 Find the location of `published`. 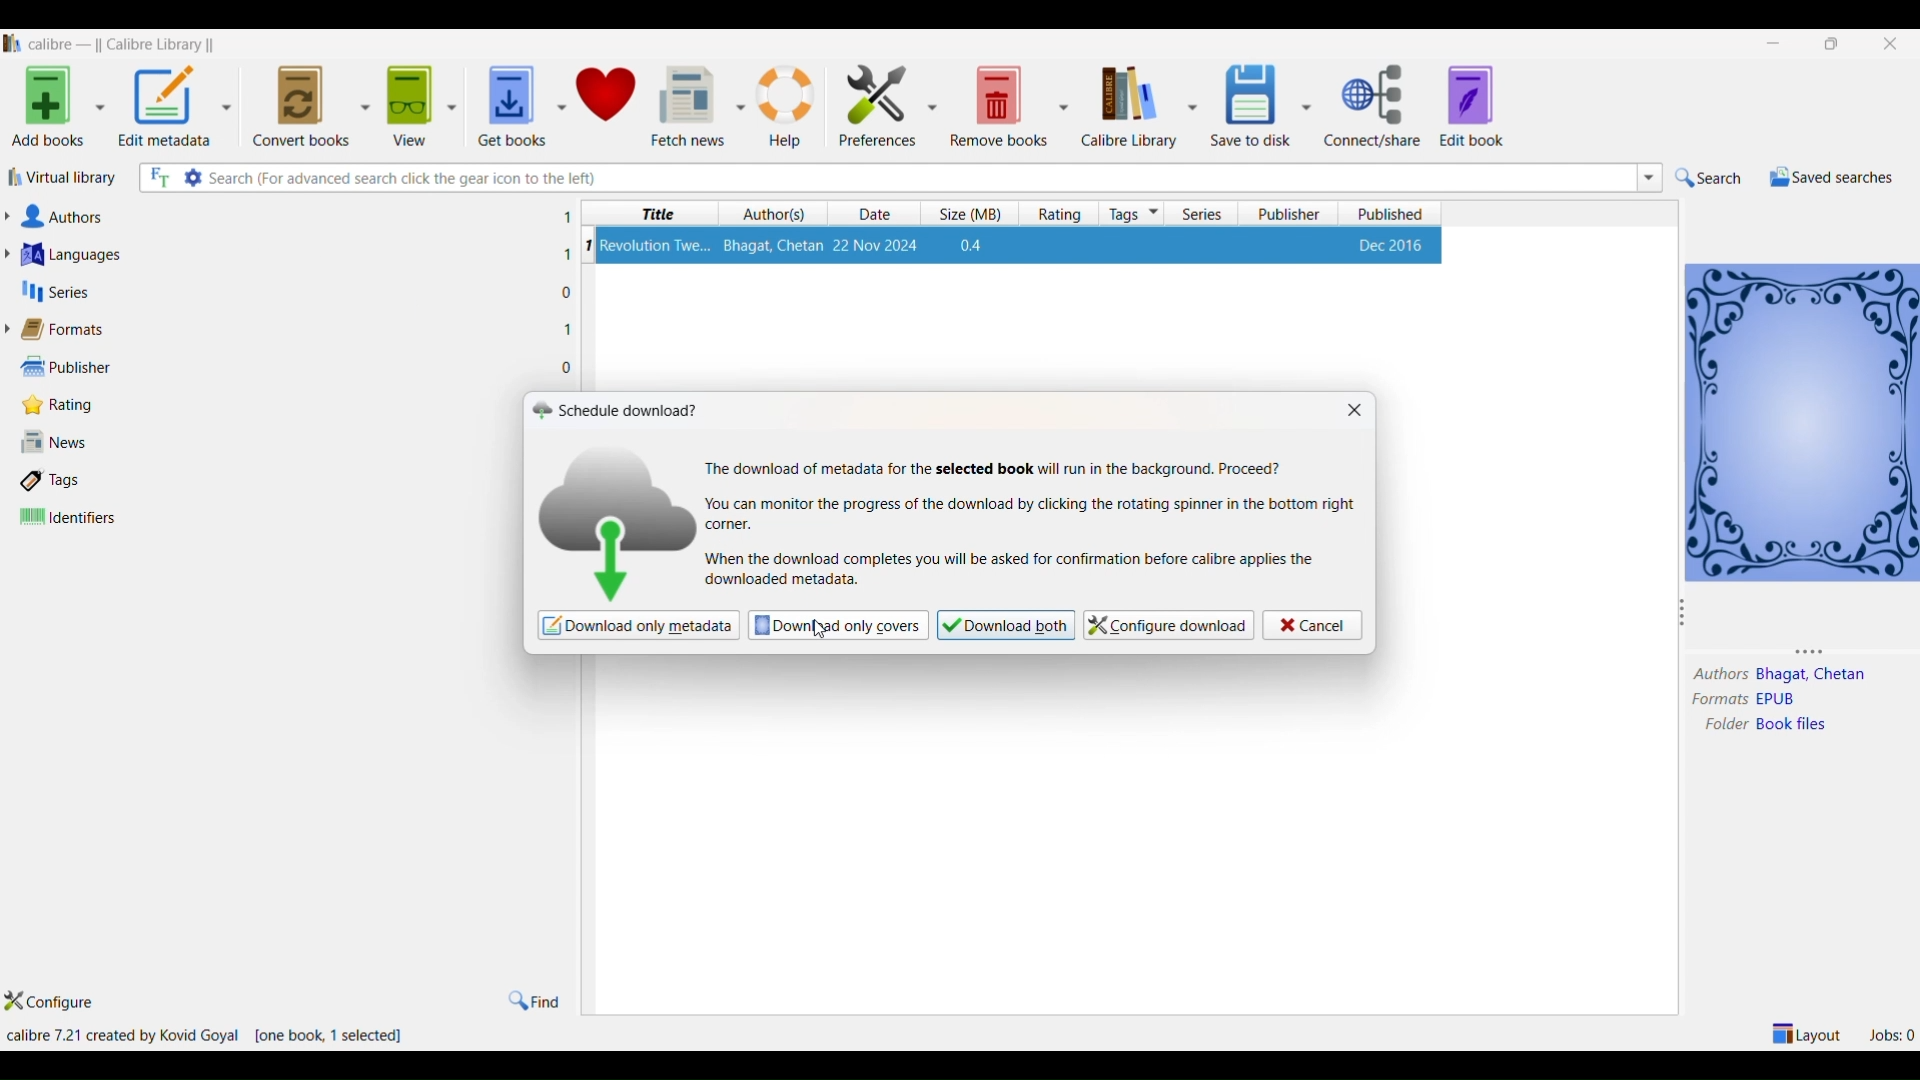

published is located at coordinates (1391, 213).